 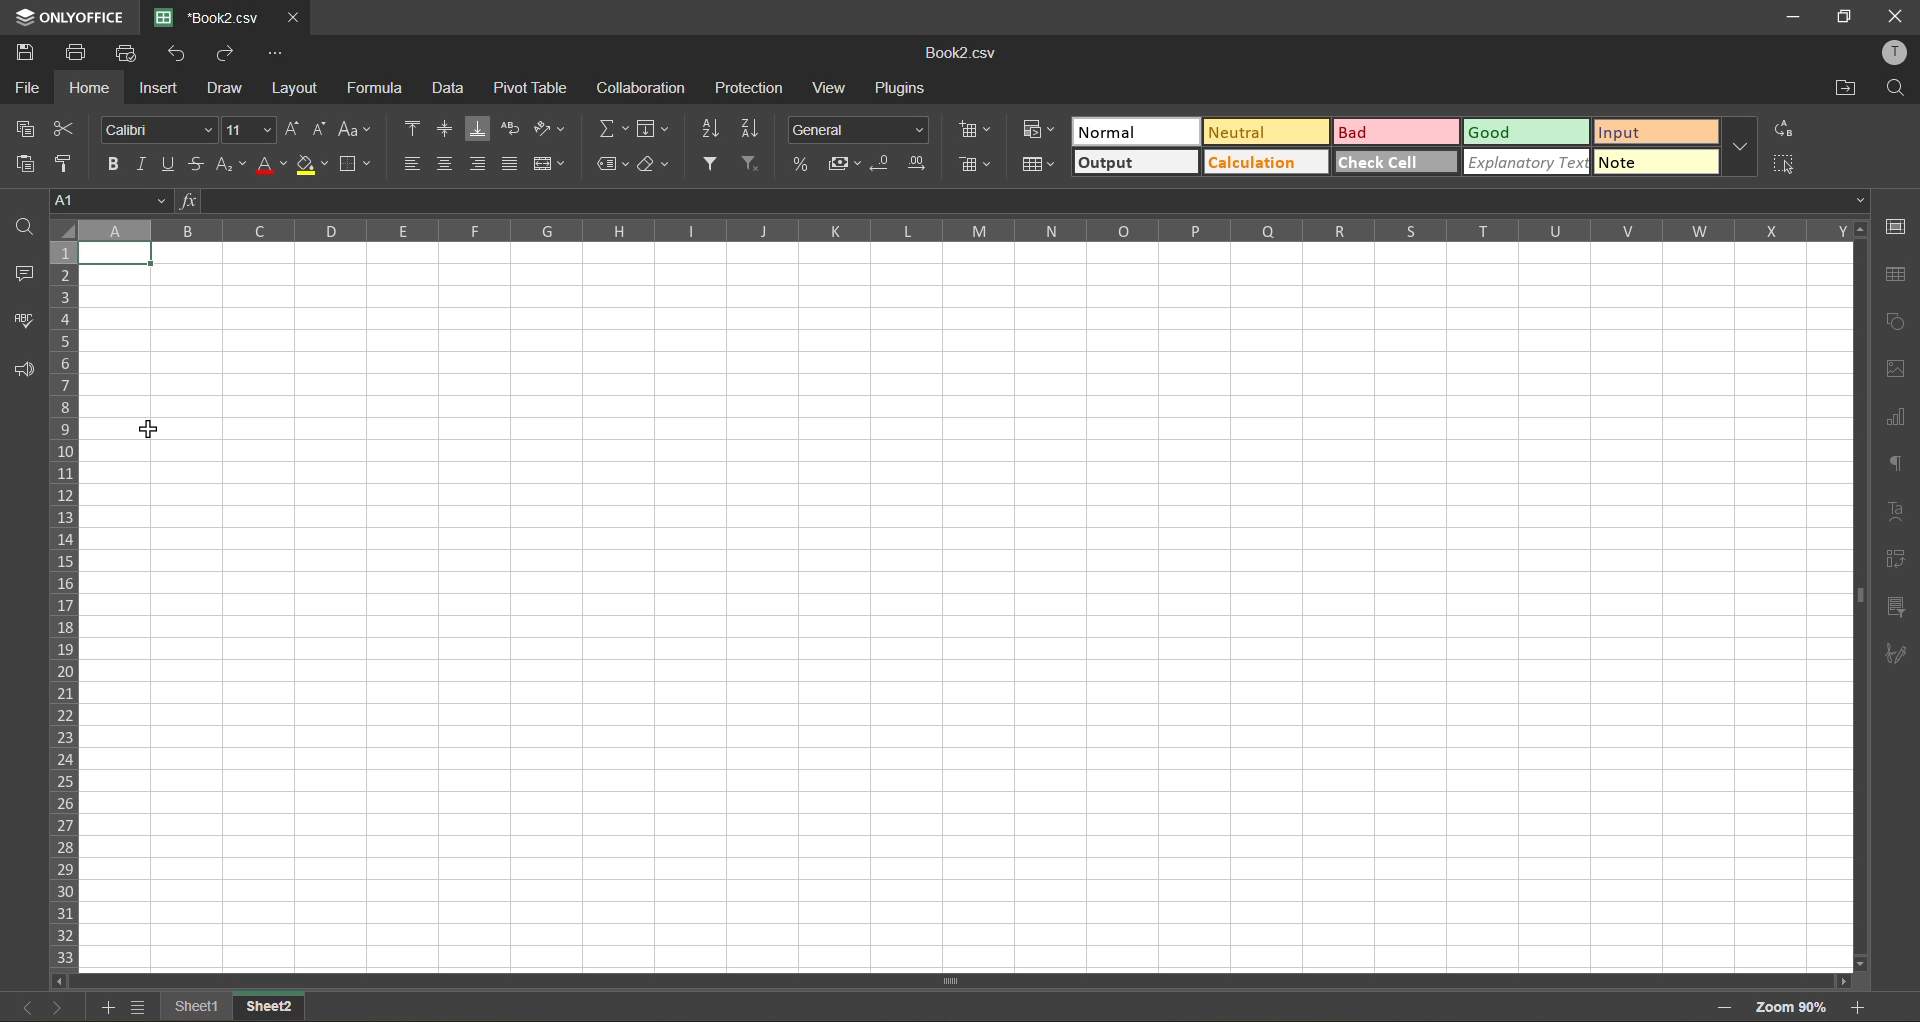 I want to click on call settings, so click(x=1897, y=226).